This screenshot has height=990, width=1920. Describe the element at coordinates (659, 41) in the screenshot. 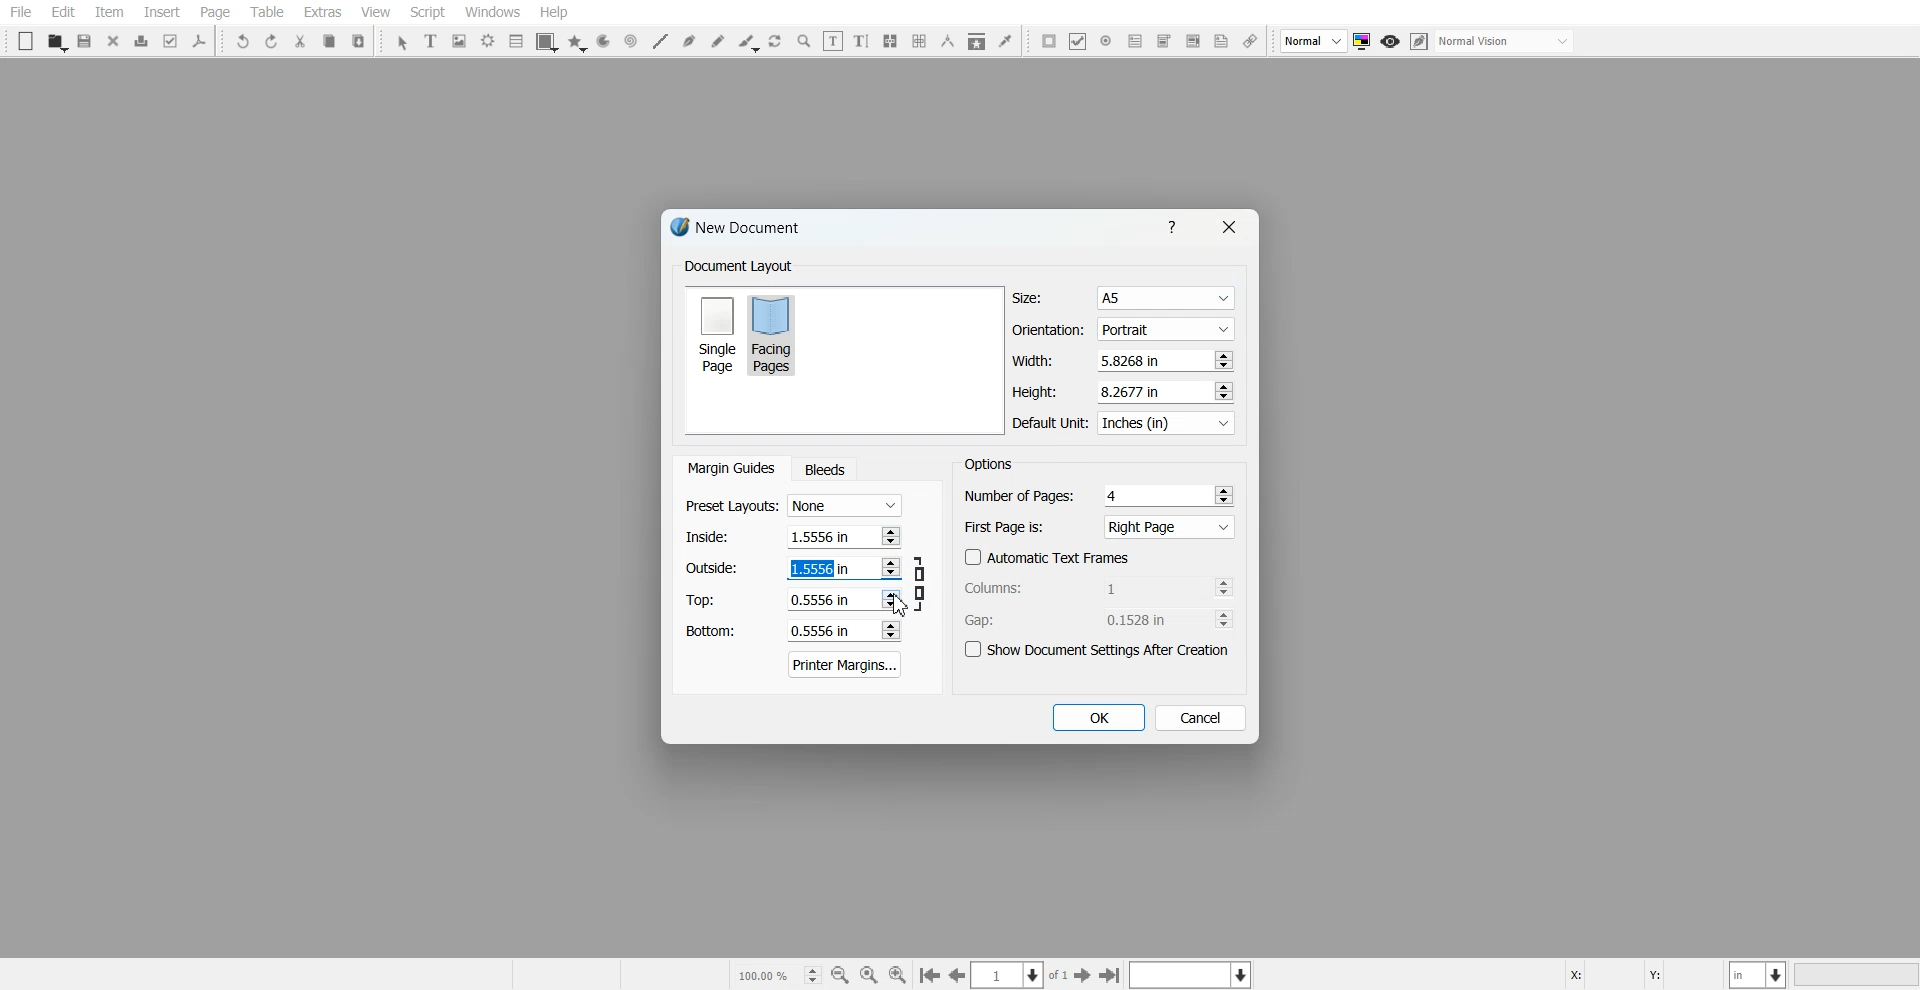

I see `Line` at that location.